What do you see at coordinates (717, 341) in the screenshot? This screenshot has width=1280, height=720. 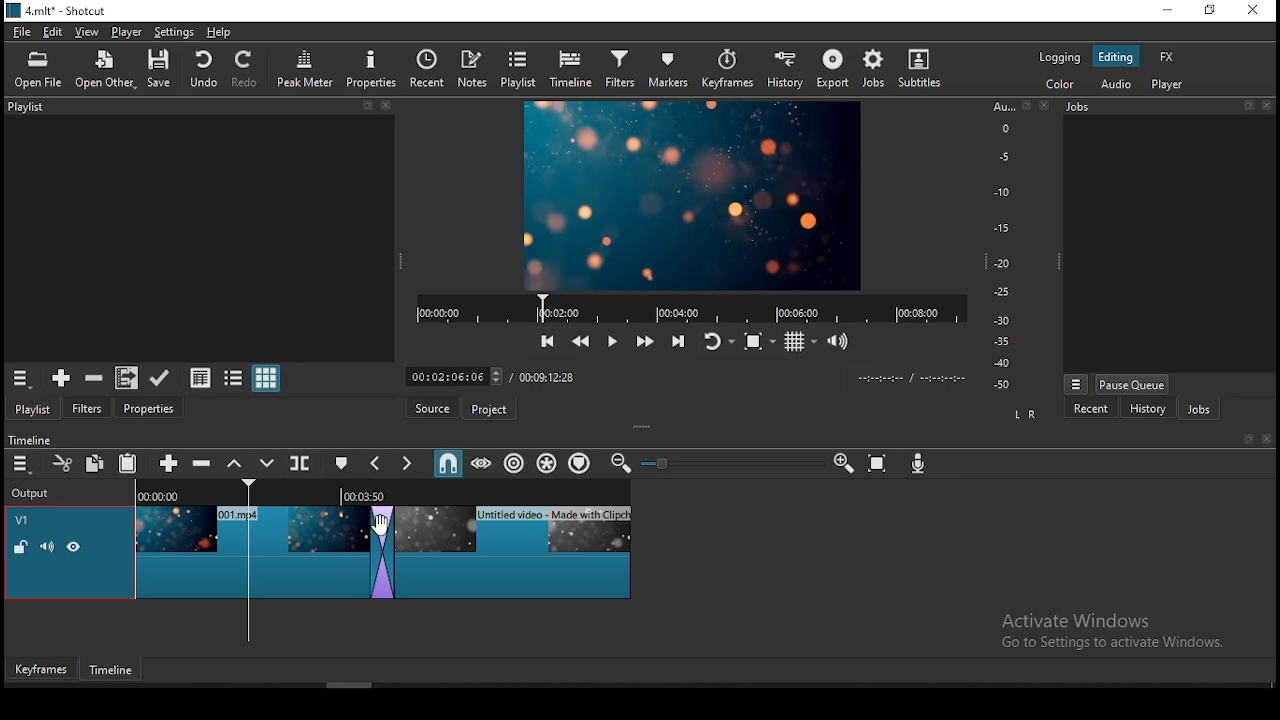 I see `toggle player looping` at bounding box center [717, 341].